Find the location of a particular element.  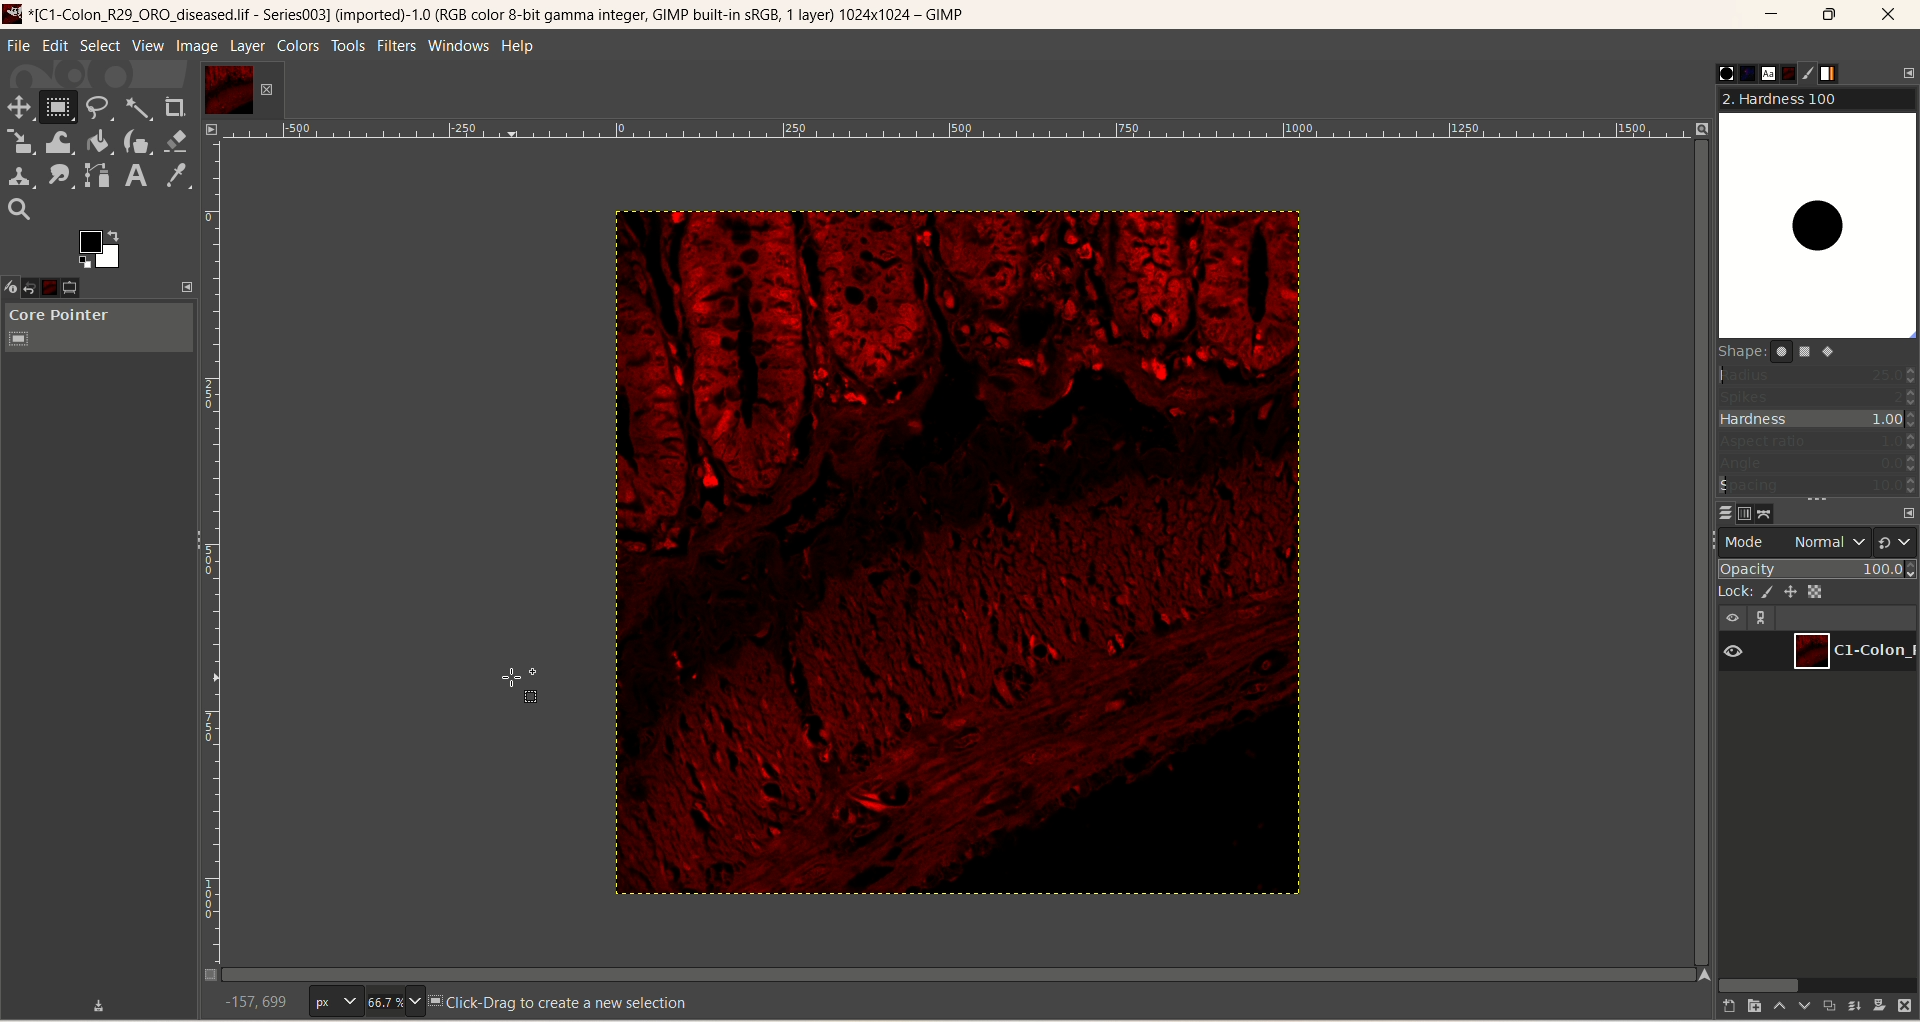

layers is located at coordinates (1717, 511).